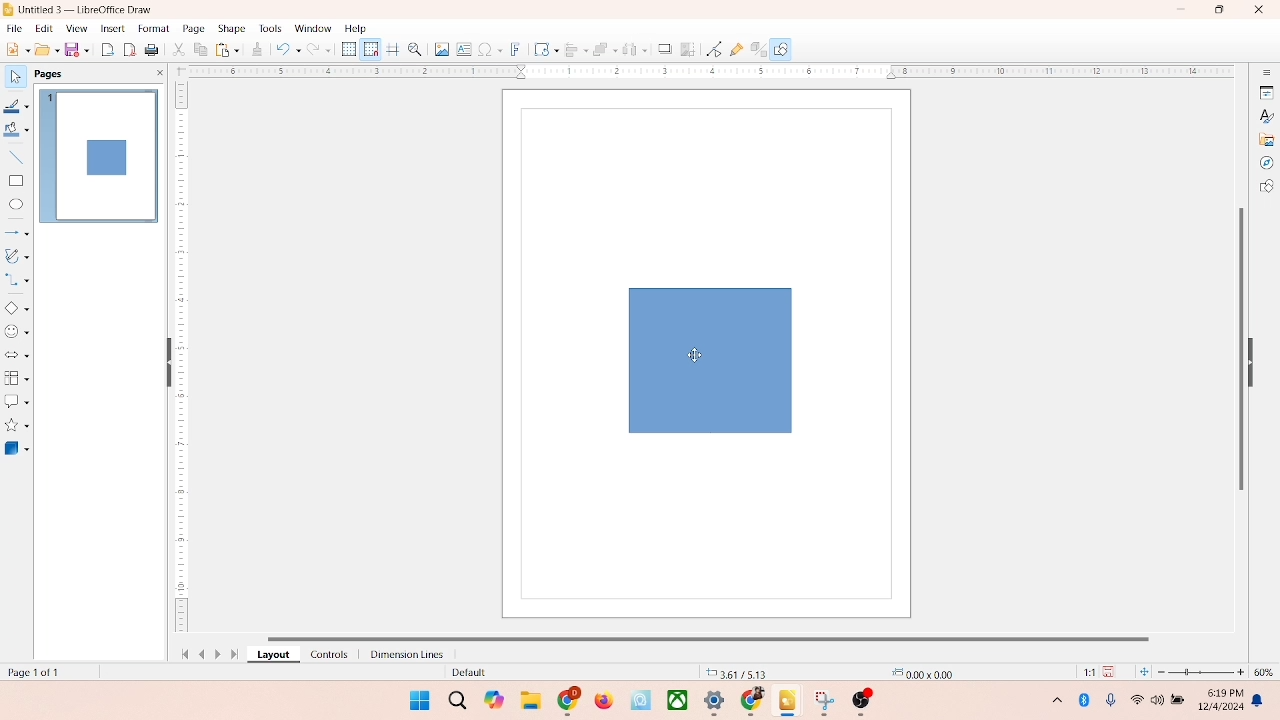 The image size is (1280, 720). Describe the element at coordinates (42, 29) in the screenshot. I see `edit` at that location.